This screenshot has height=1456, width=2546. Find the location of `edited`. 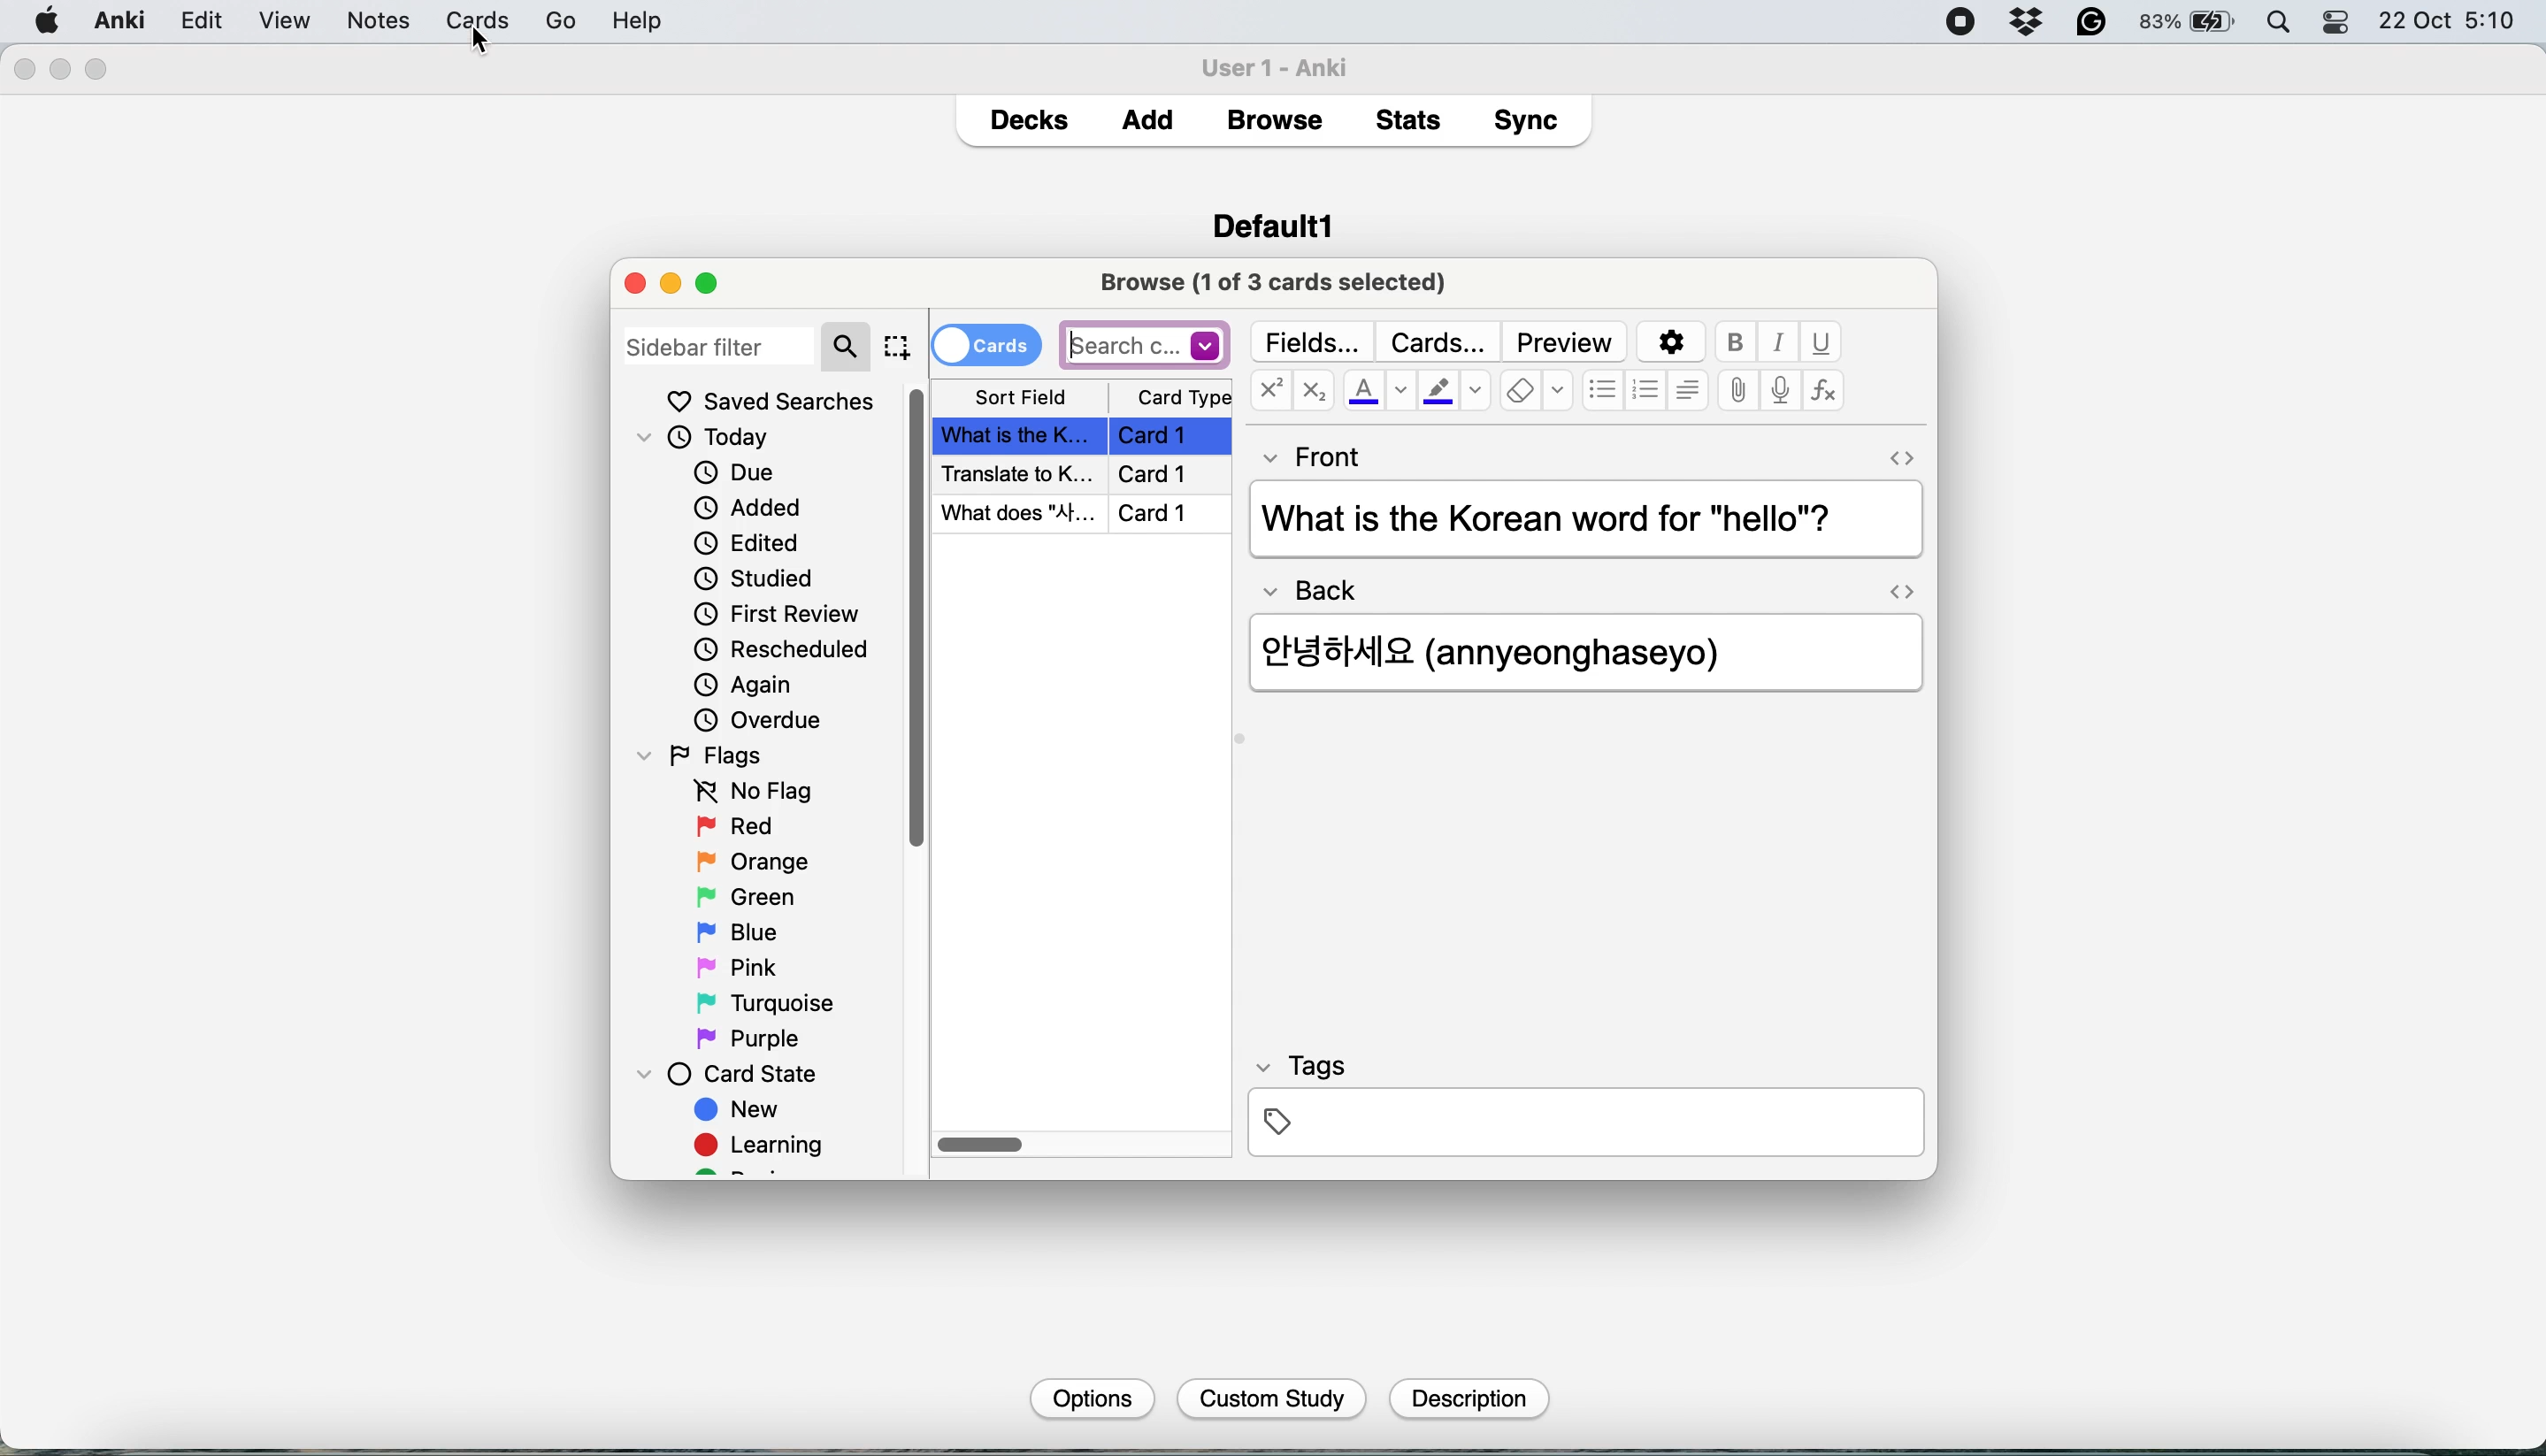

edited is located at coordinates (748, 543).